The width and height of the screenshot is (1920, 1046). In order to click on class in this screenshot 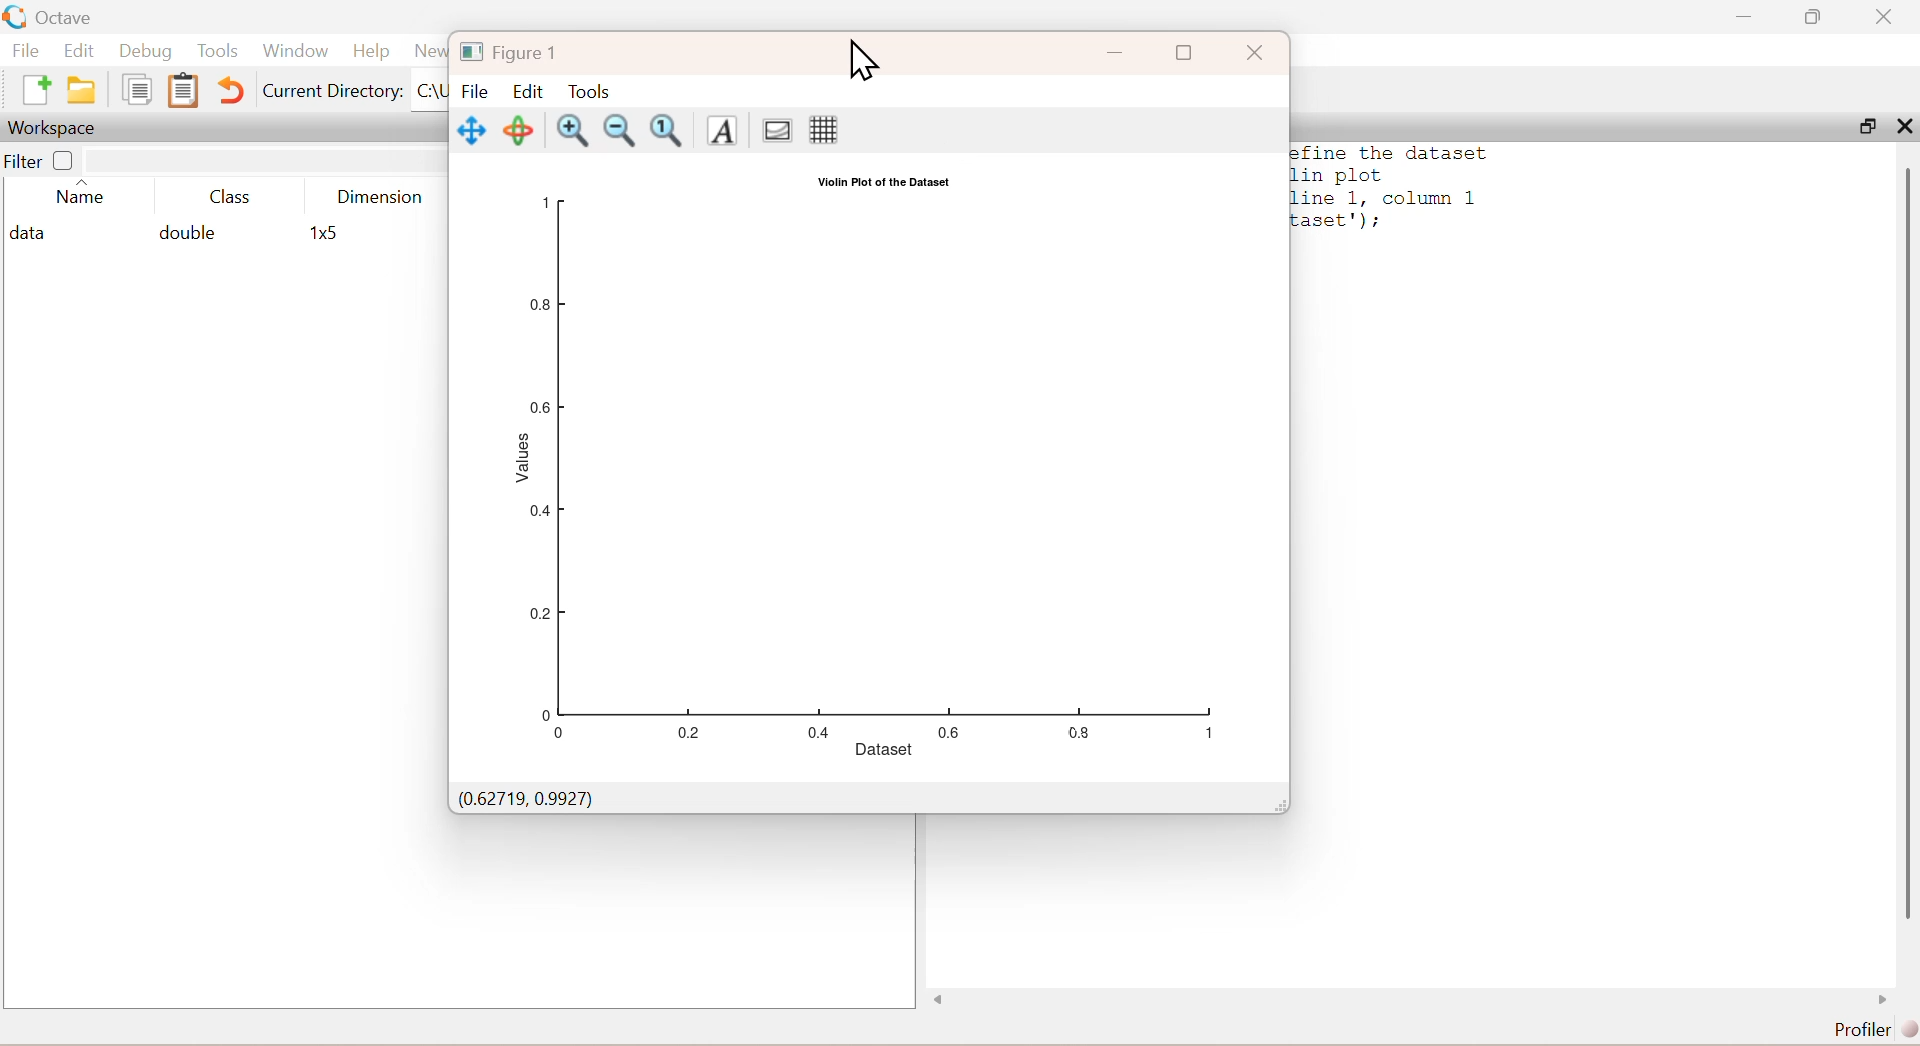, I will do `click(232, 198)`.